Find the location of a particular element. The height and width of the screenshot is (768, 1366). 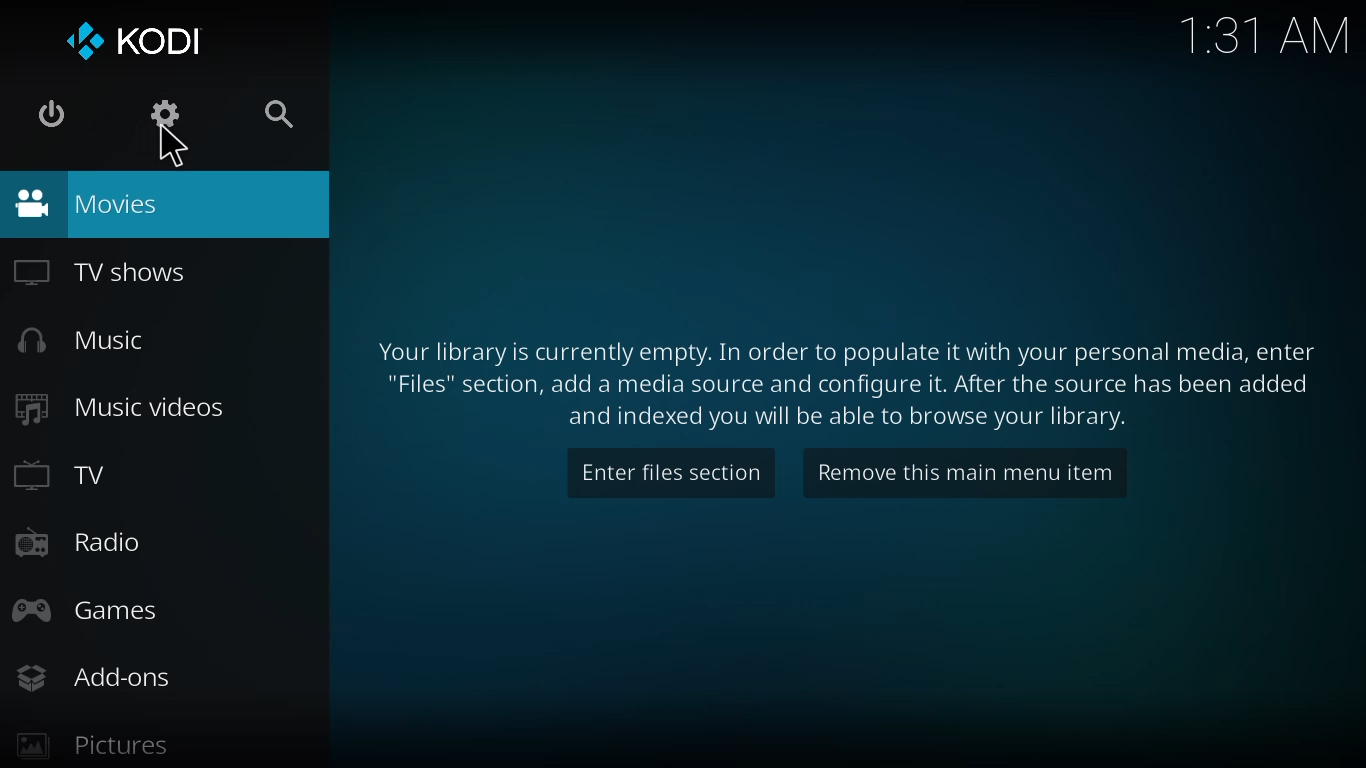

kodi is located at coordinates (131, 37).